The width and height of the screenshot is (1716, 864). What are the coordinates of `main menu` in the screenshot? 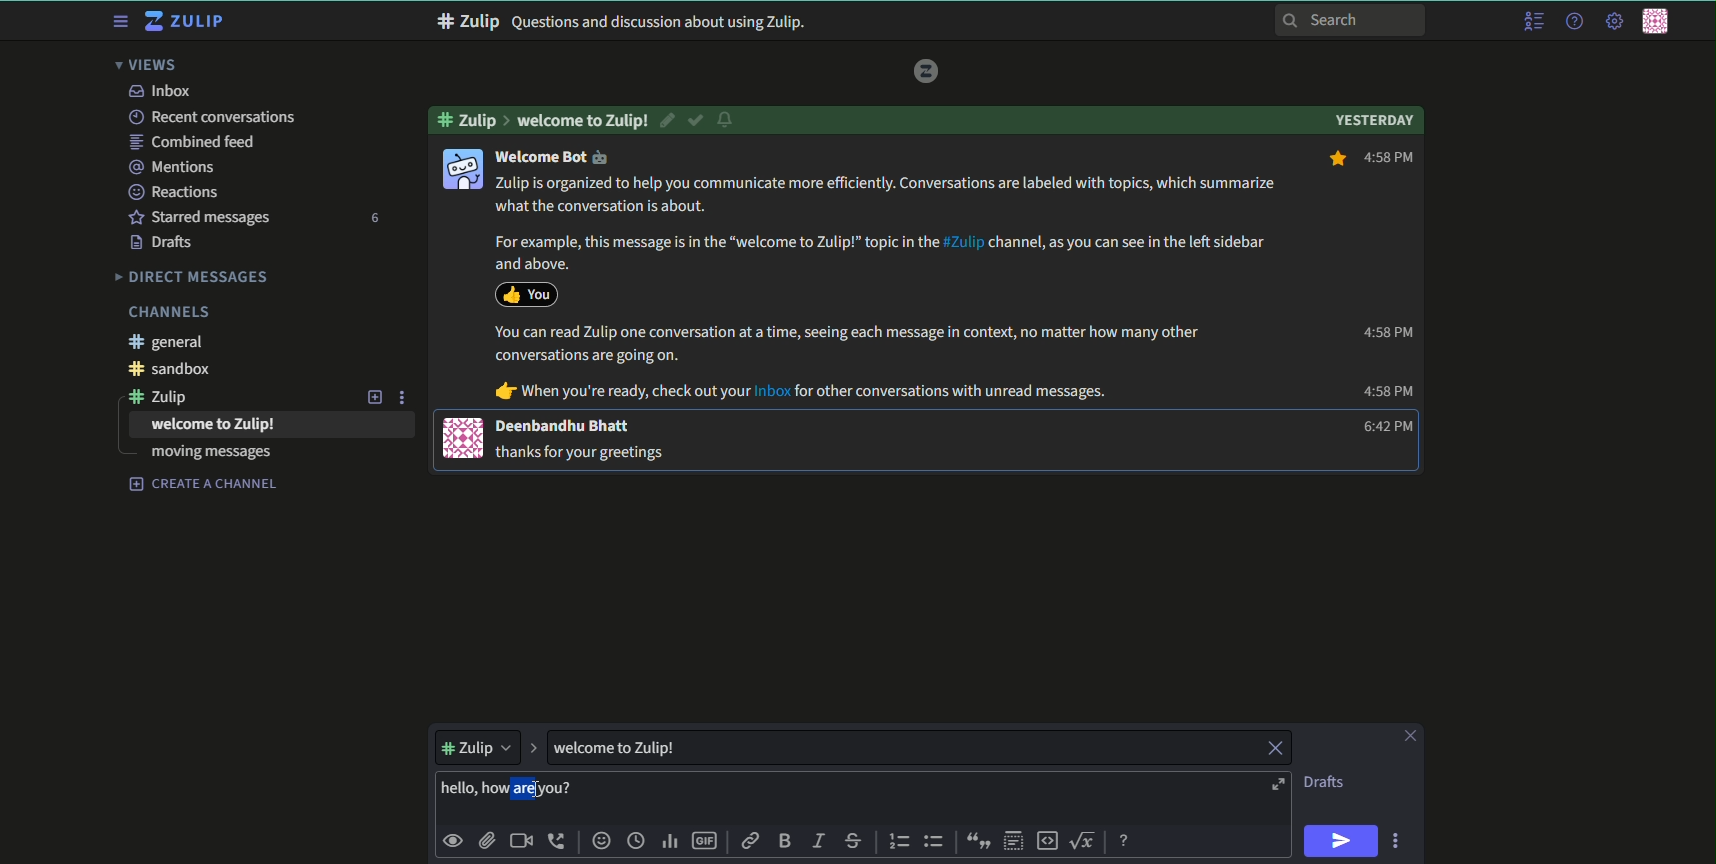 It's located at (1612, 21).